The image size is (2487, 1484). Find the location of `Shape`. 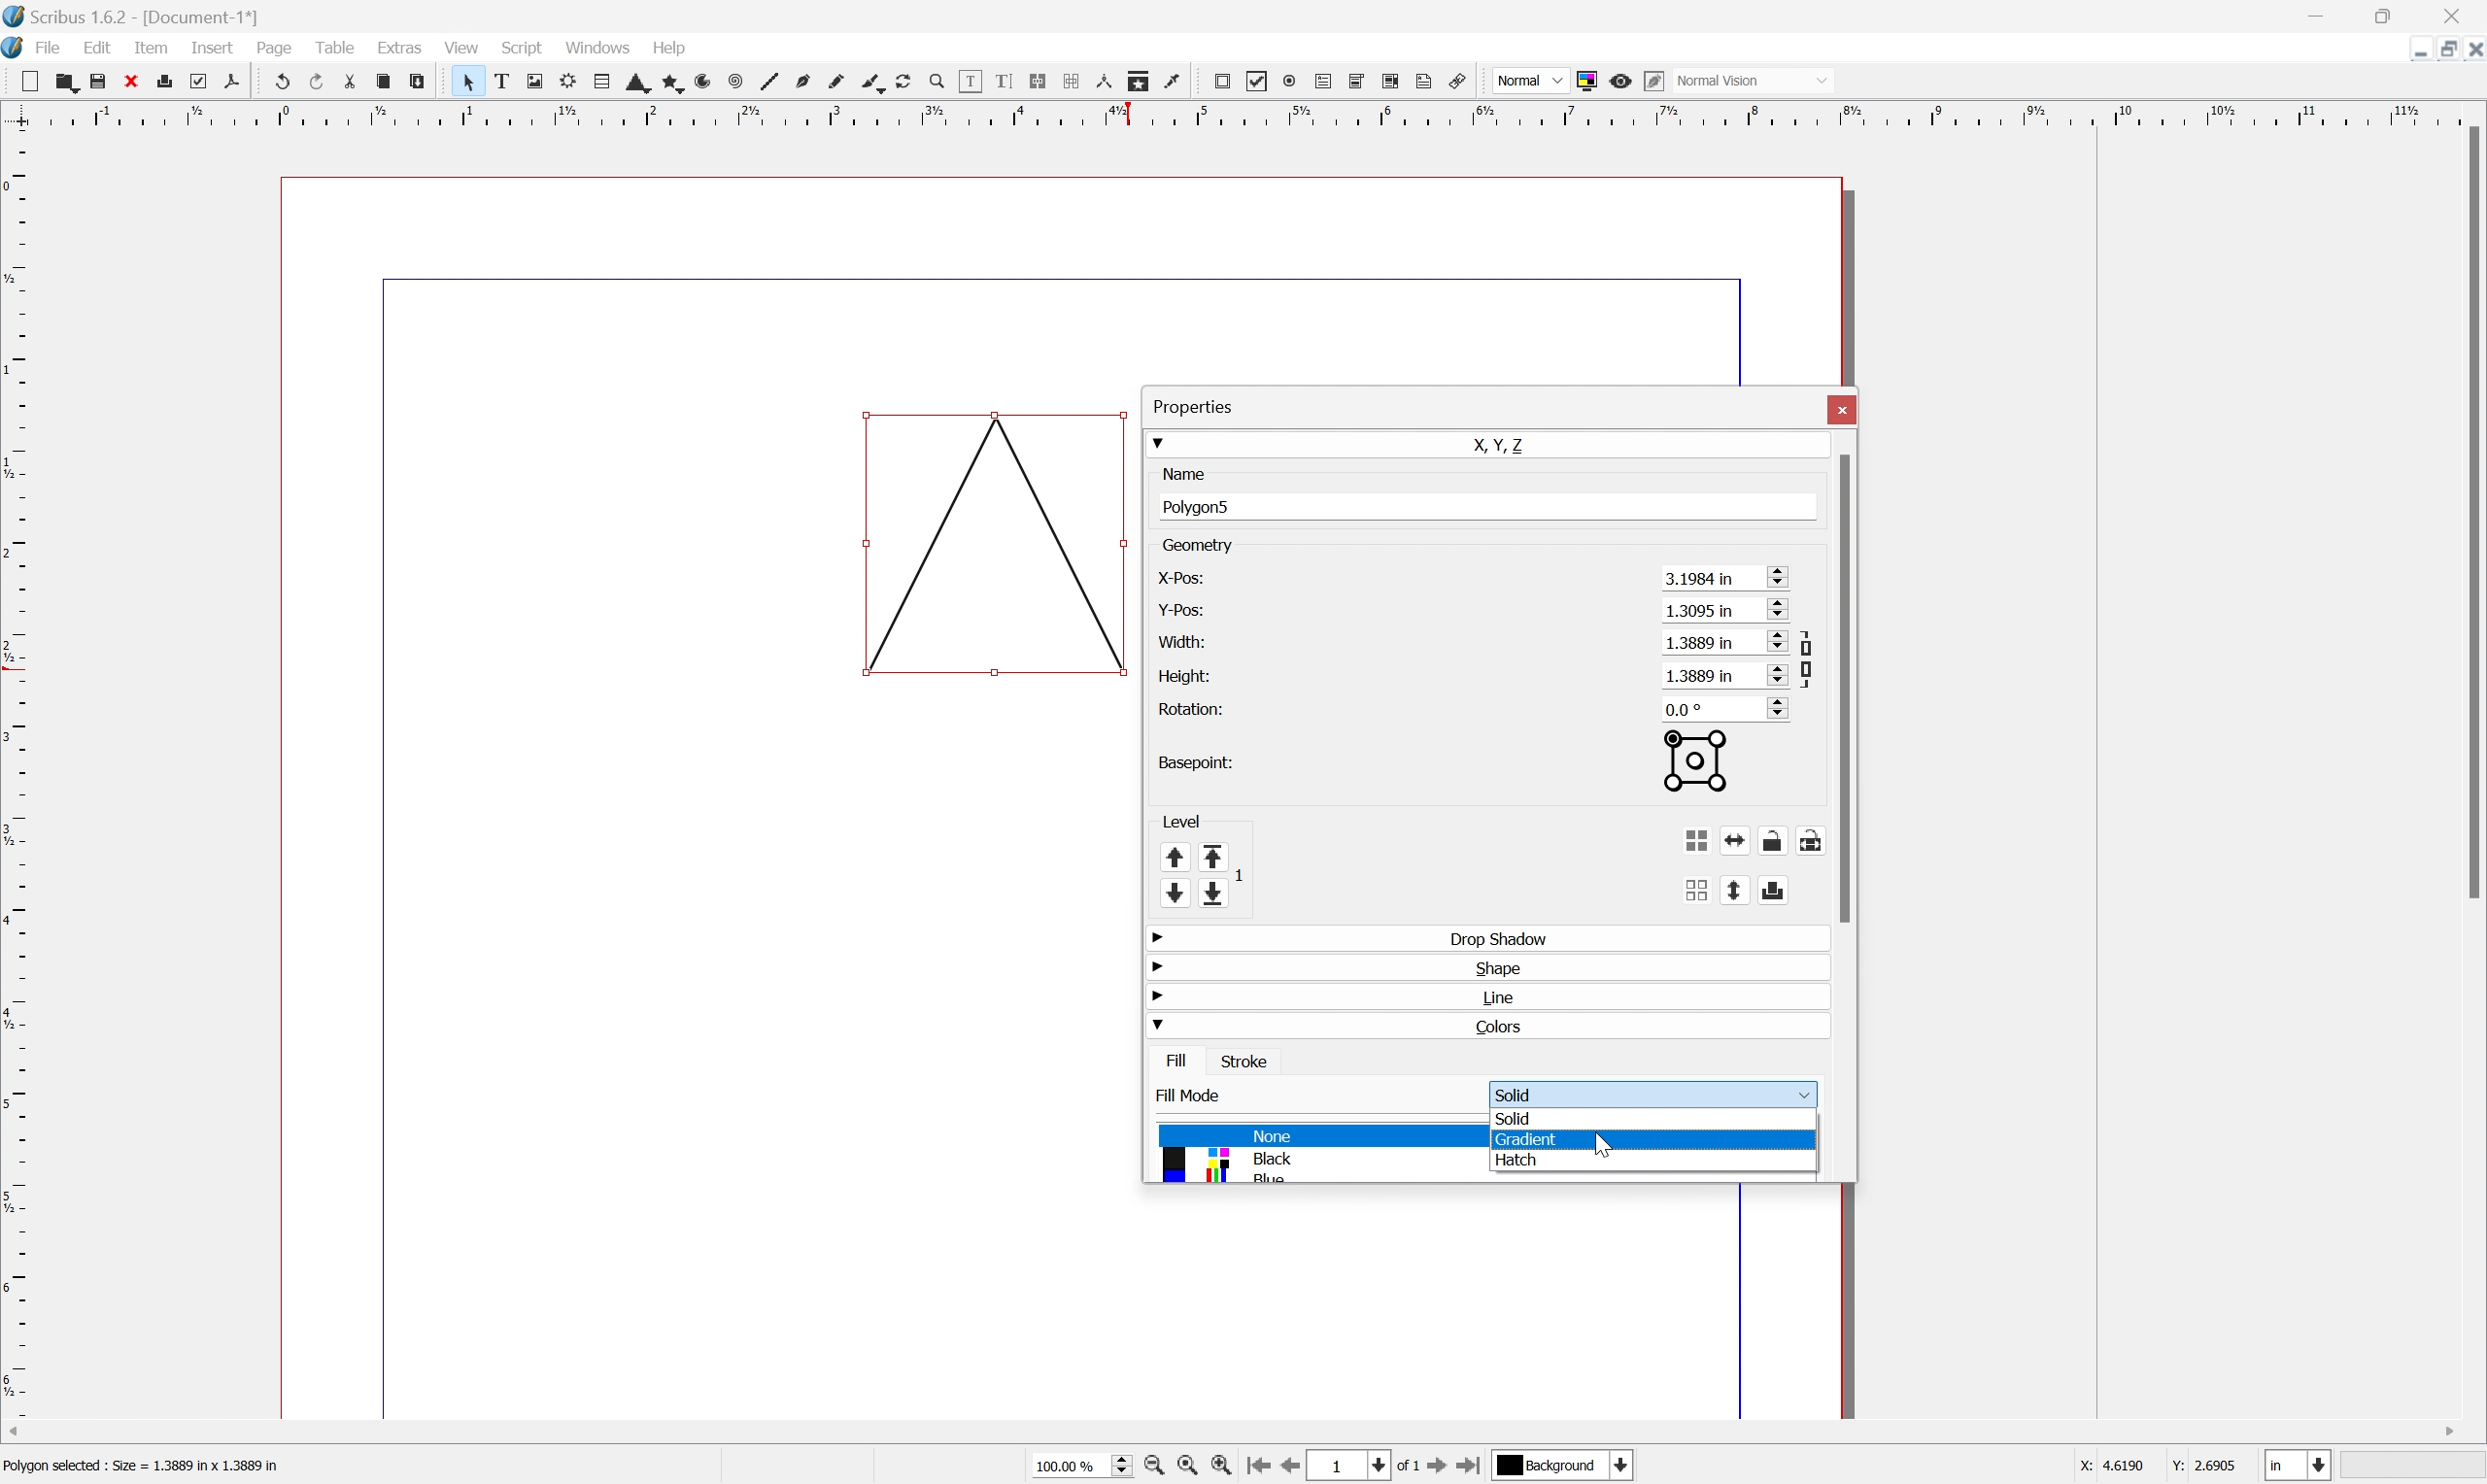

Shape is located at coordinates (1509, 967).